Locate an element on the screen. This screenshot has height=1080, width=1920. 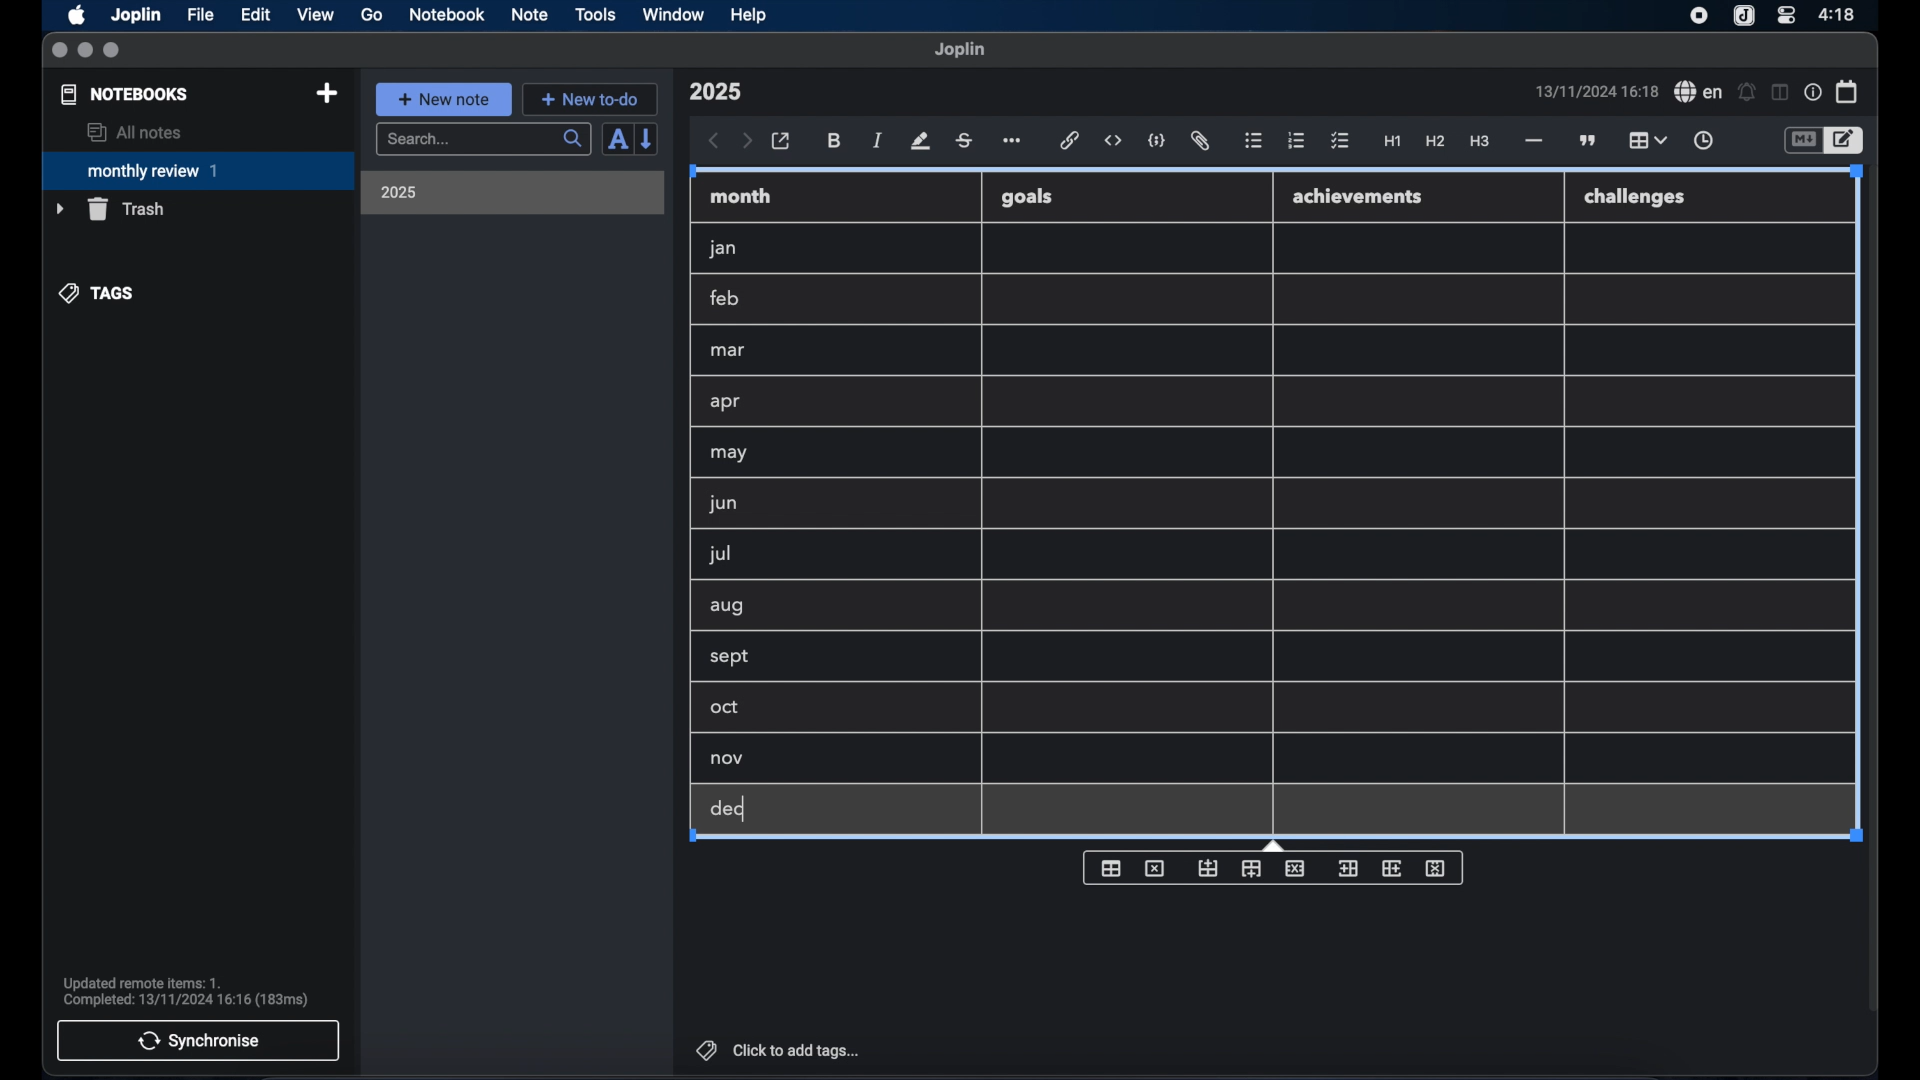
jun is located at coordinates (721, 503).